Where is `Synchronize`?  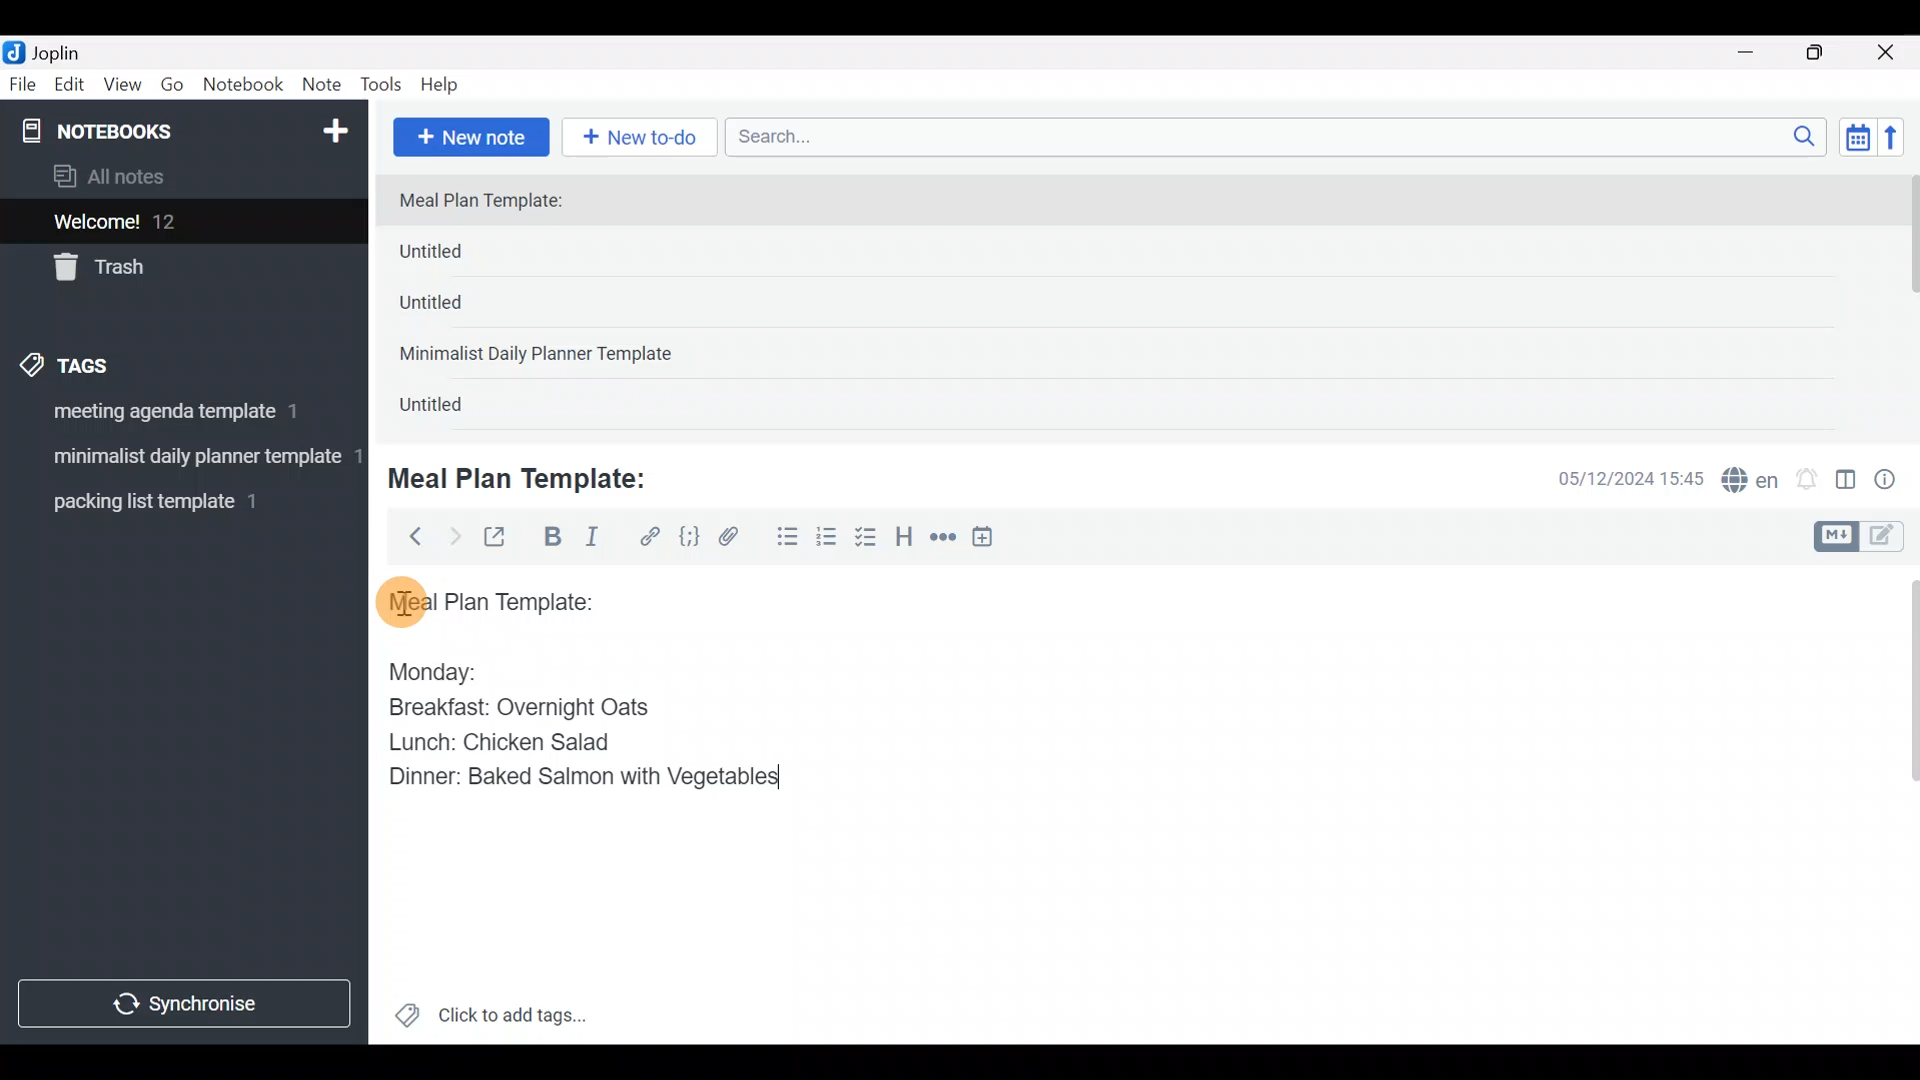 Synchronize is located at coordinates (187, 1003).